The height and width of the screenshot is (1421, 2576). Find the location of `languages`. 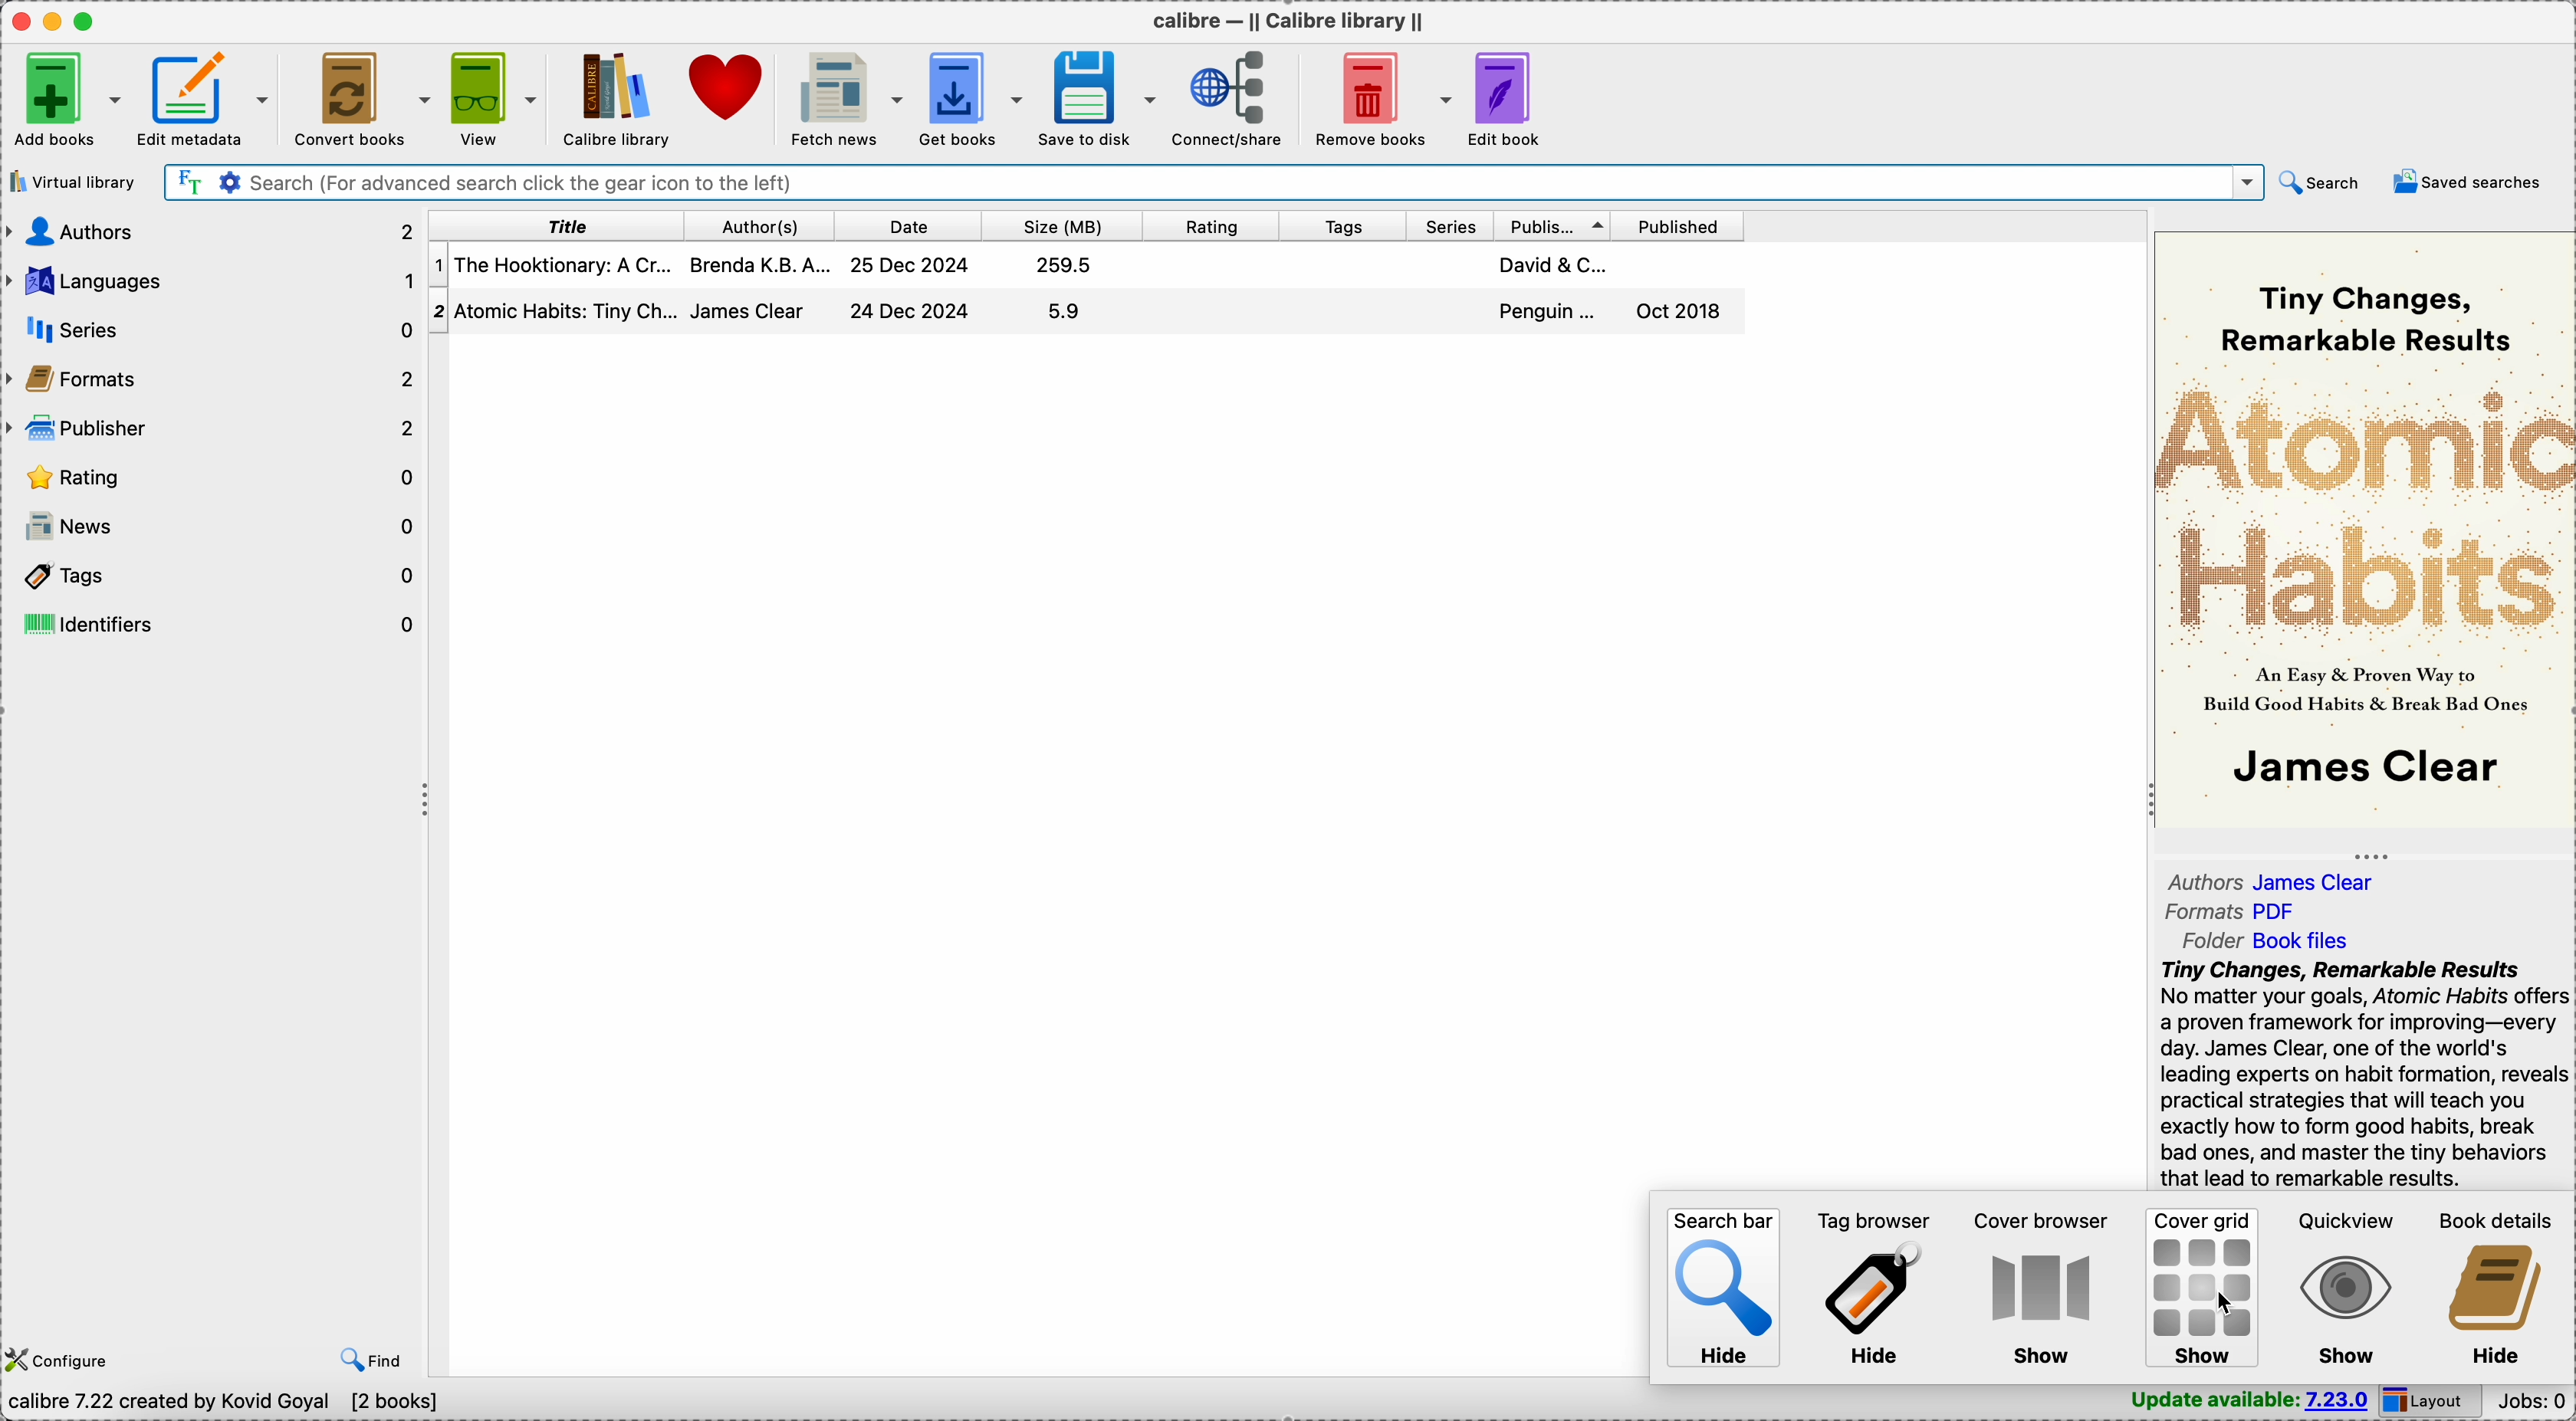

languages is located at coordinates (213, 282).